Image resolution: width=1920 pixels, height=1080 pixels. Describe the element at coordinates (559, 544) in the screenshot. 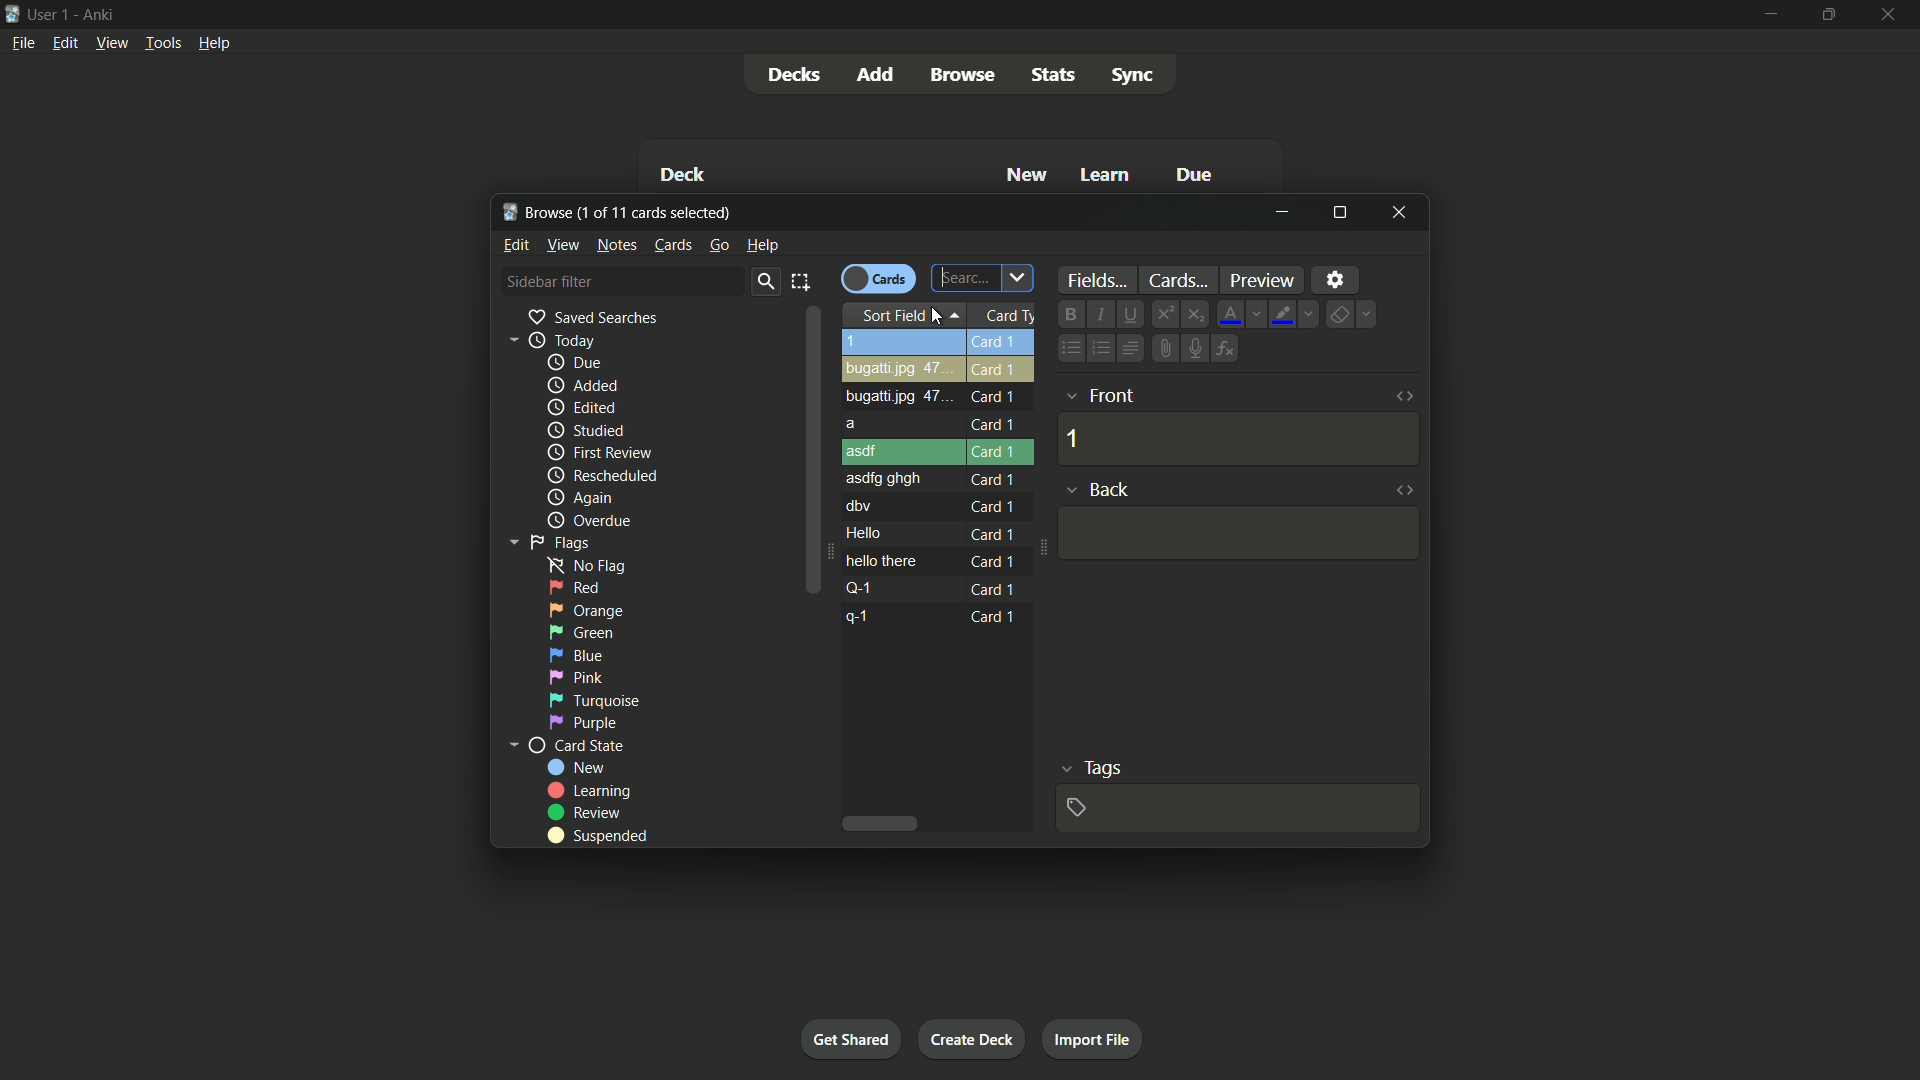

I see `flags` at that location.